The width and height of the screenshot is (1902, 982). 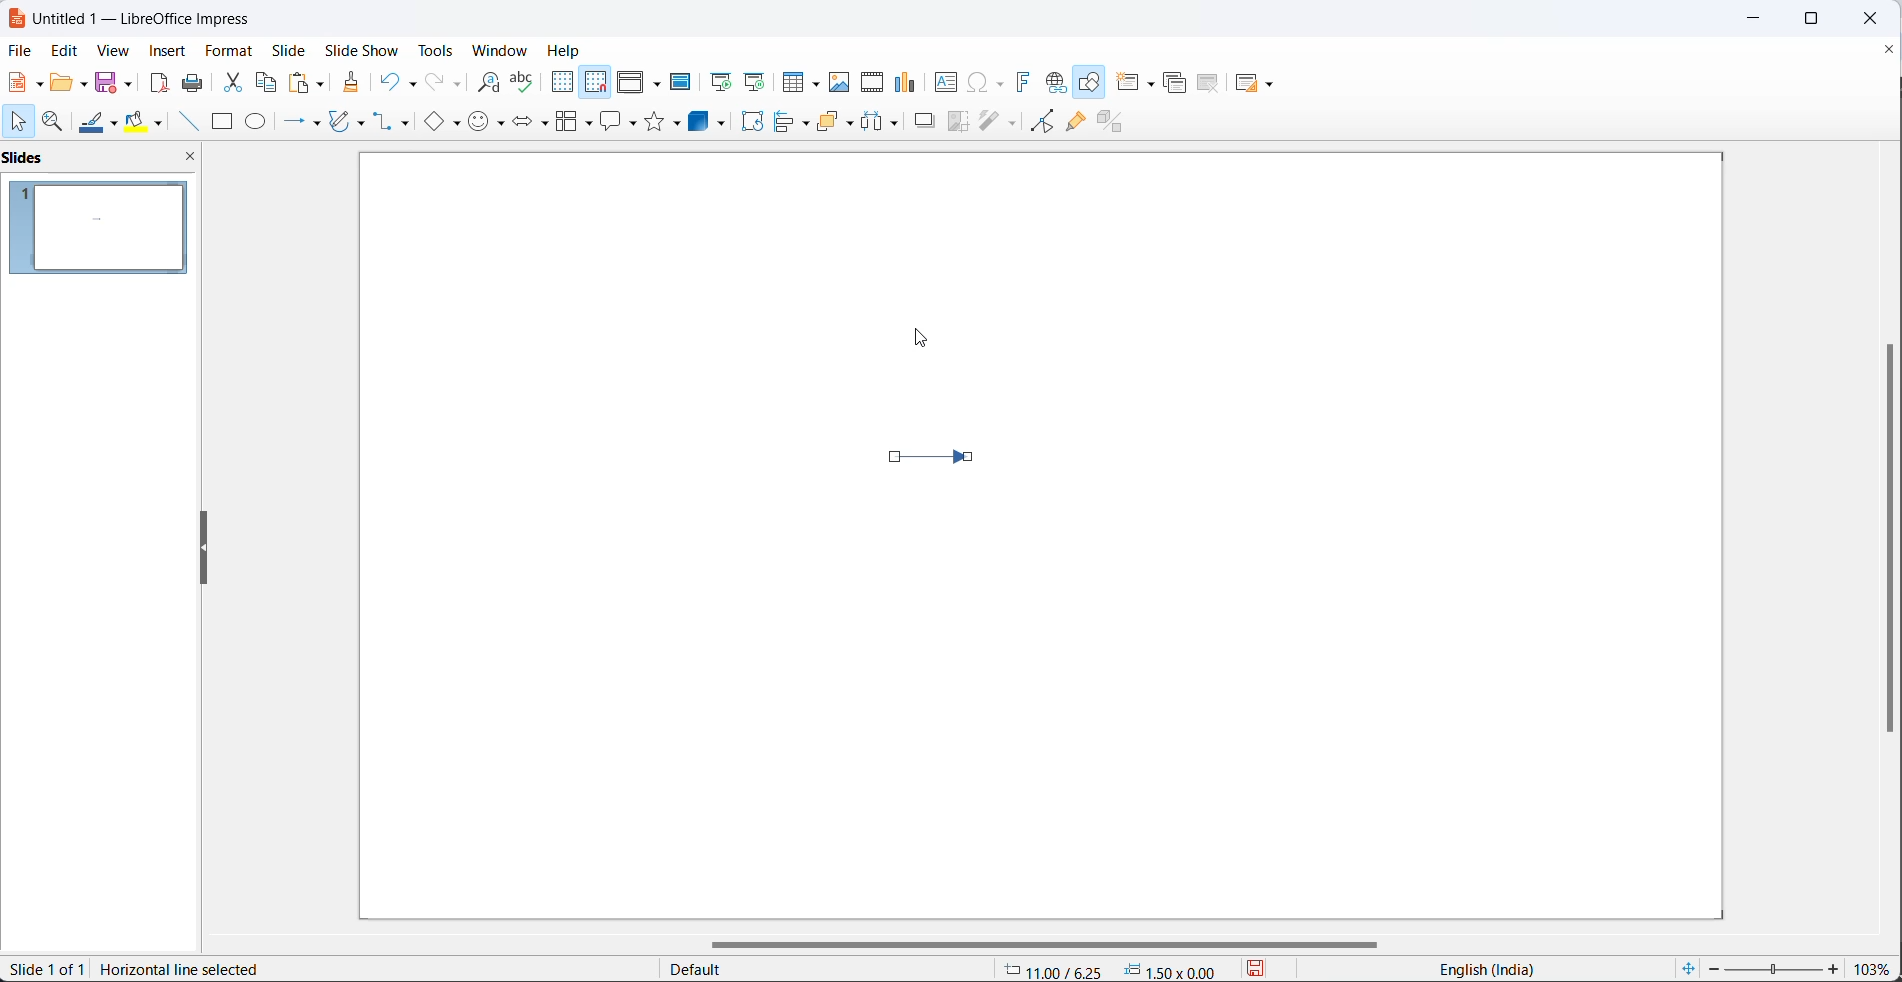 I want to click on redo, so click(x=440, y=83).